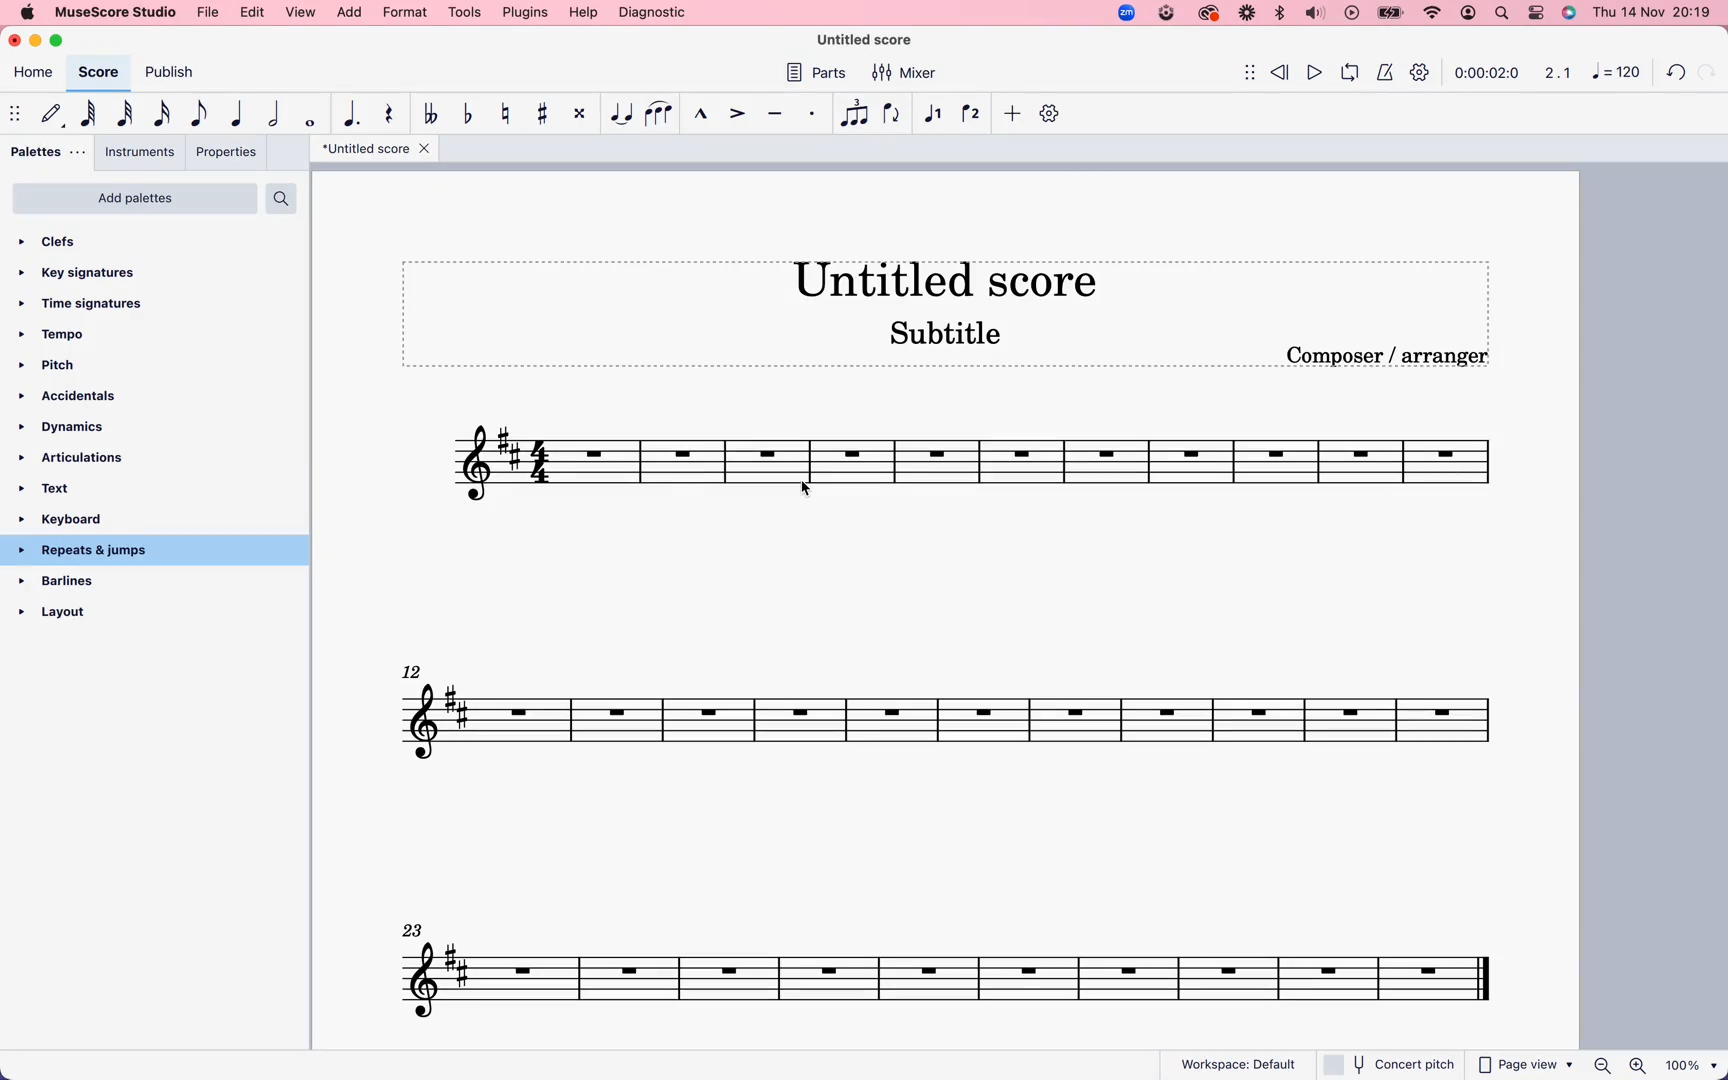  I want to click on tools, so click(465, 12).